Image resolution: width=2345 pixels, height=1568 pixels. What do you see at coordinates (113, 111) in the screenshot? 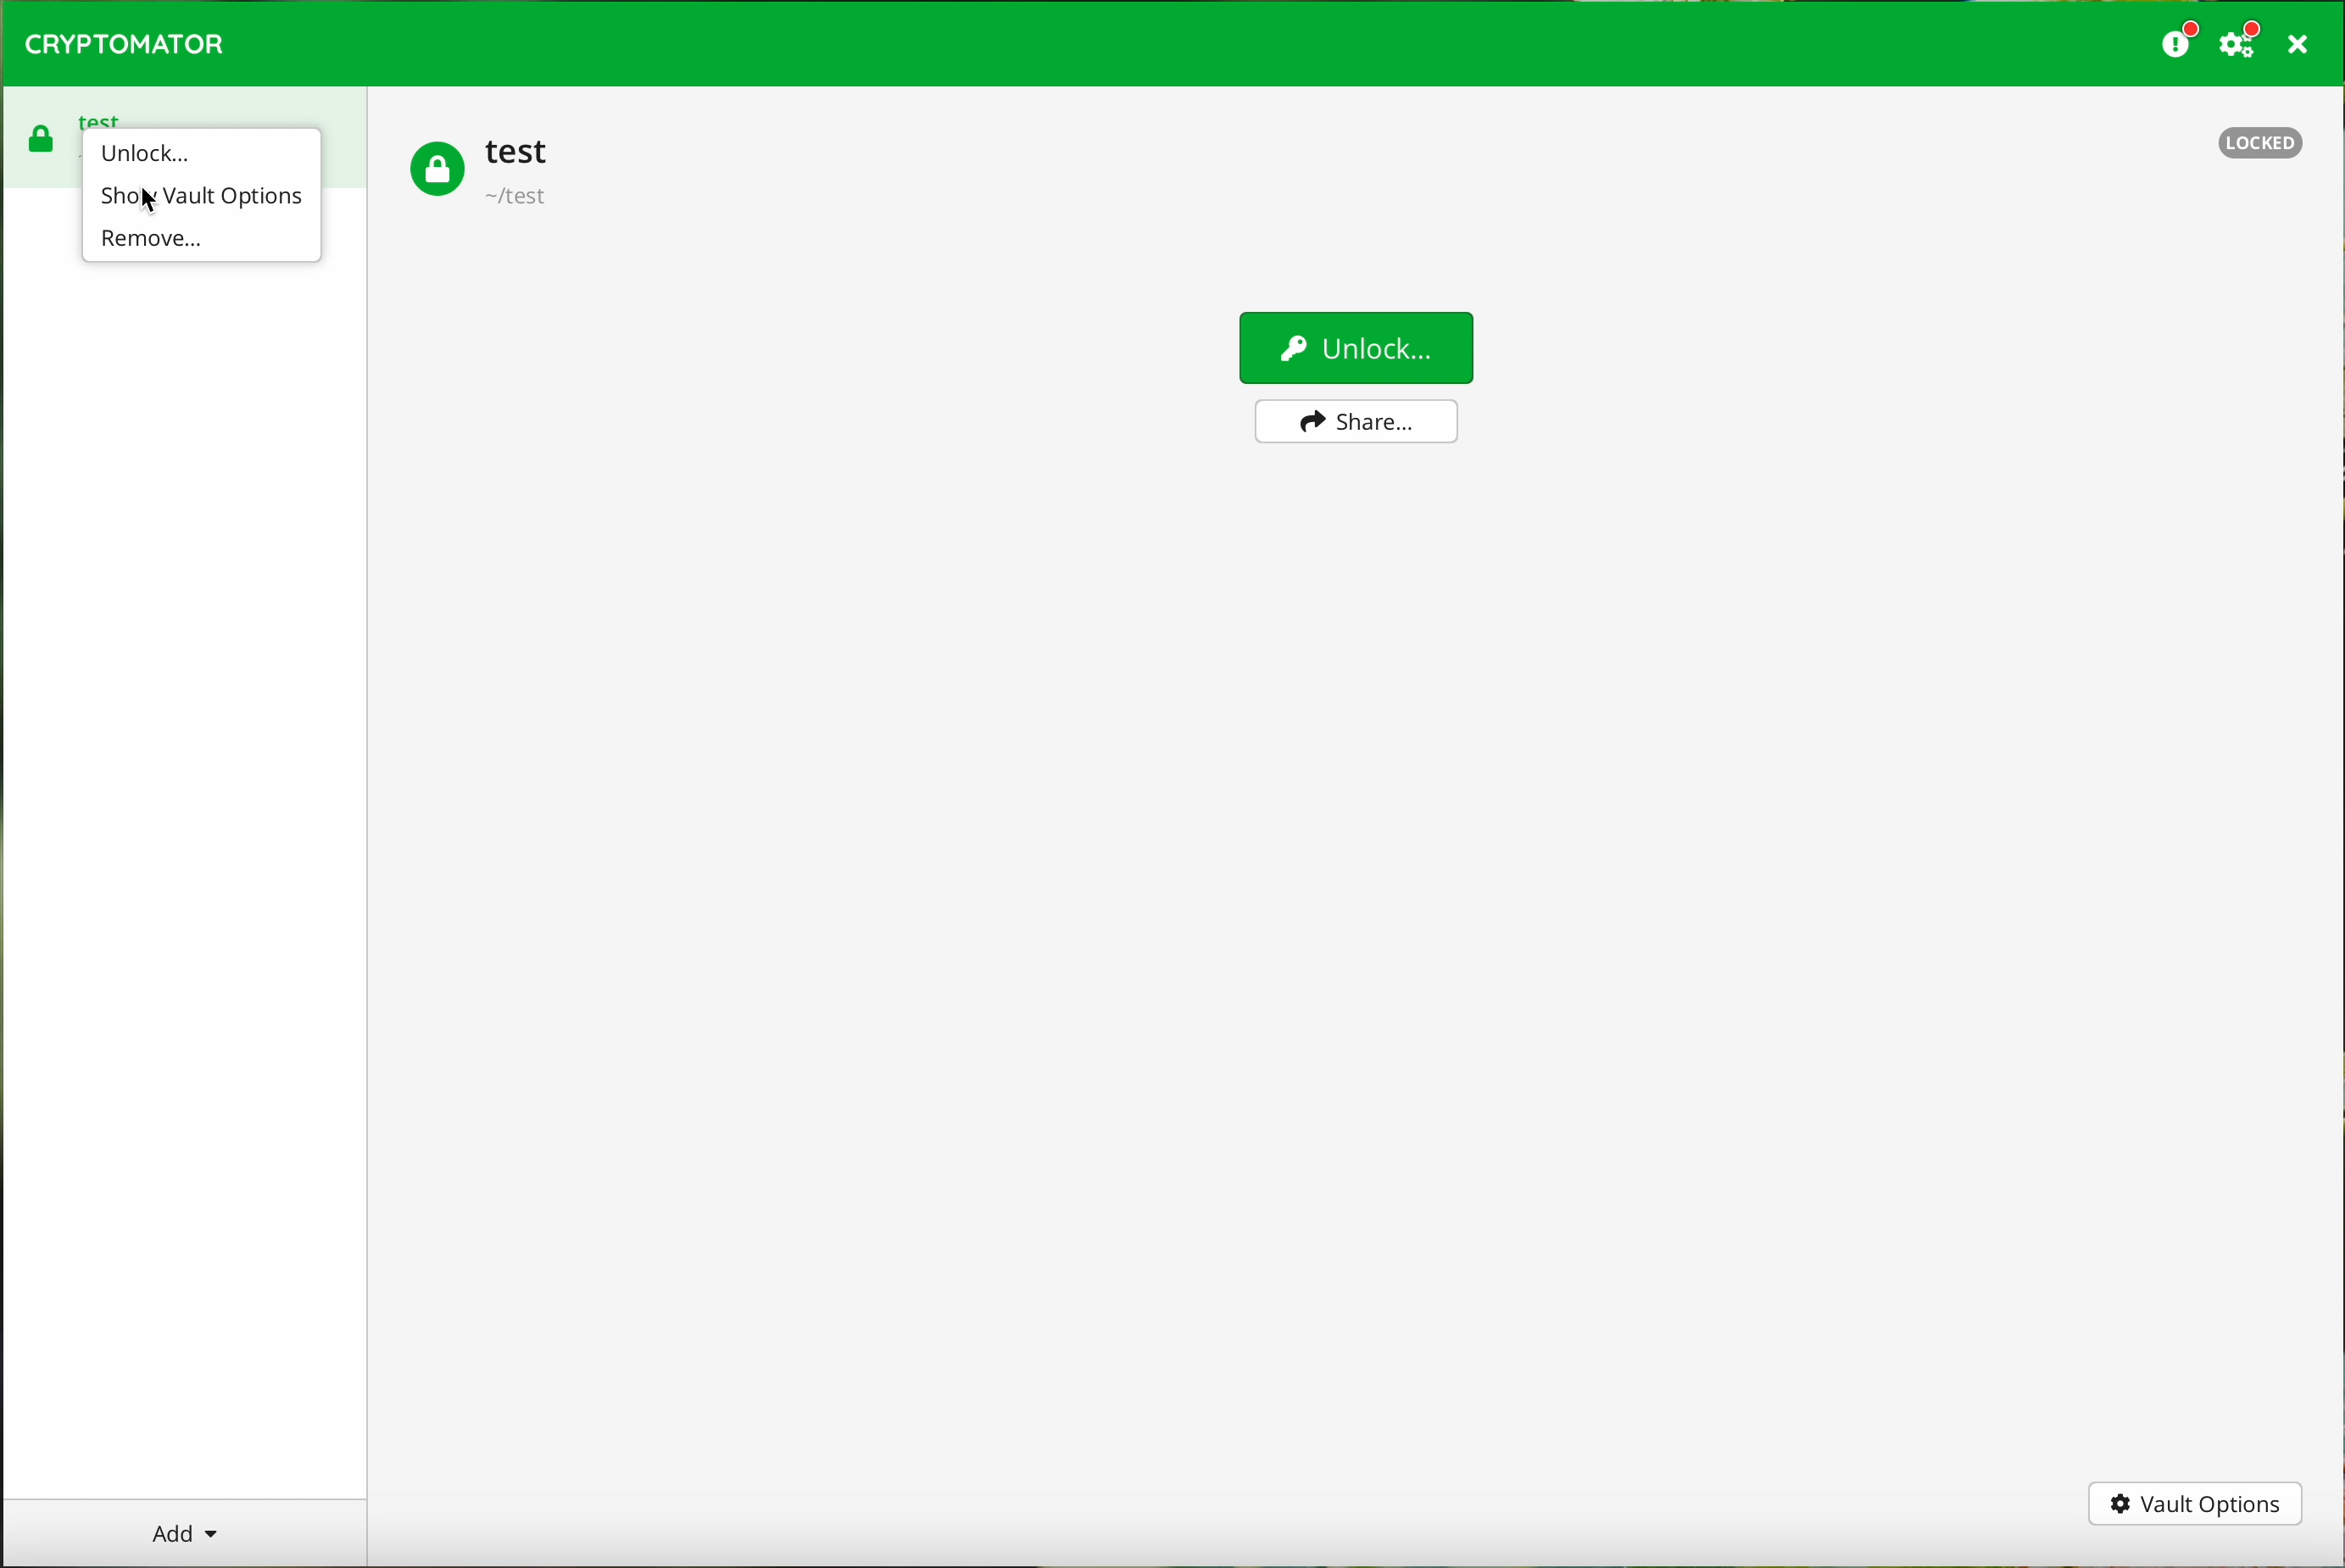
I see `test` at bounding box center [113, 111].